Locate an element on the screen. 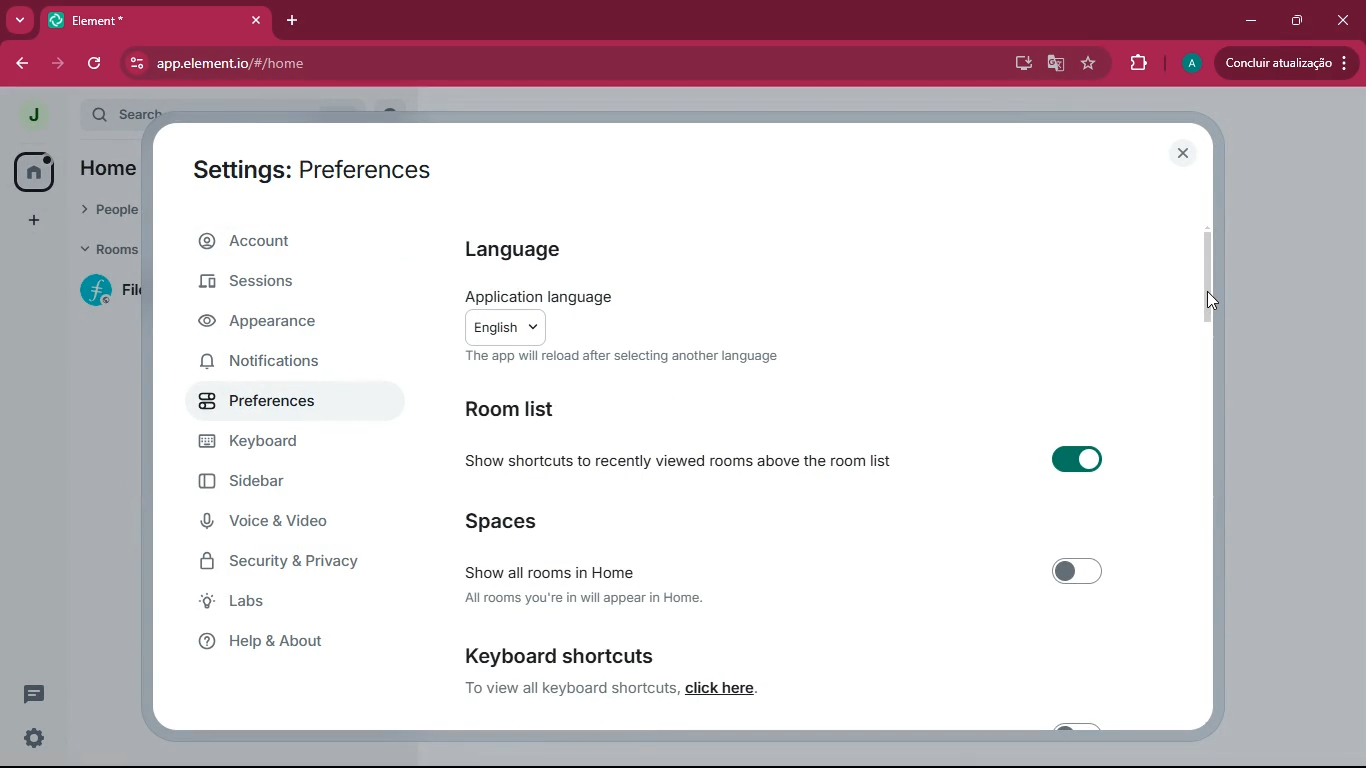  close is located at coordinates (1182, 153).